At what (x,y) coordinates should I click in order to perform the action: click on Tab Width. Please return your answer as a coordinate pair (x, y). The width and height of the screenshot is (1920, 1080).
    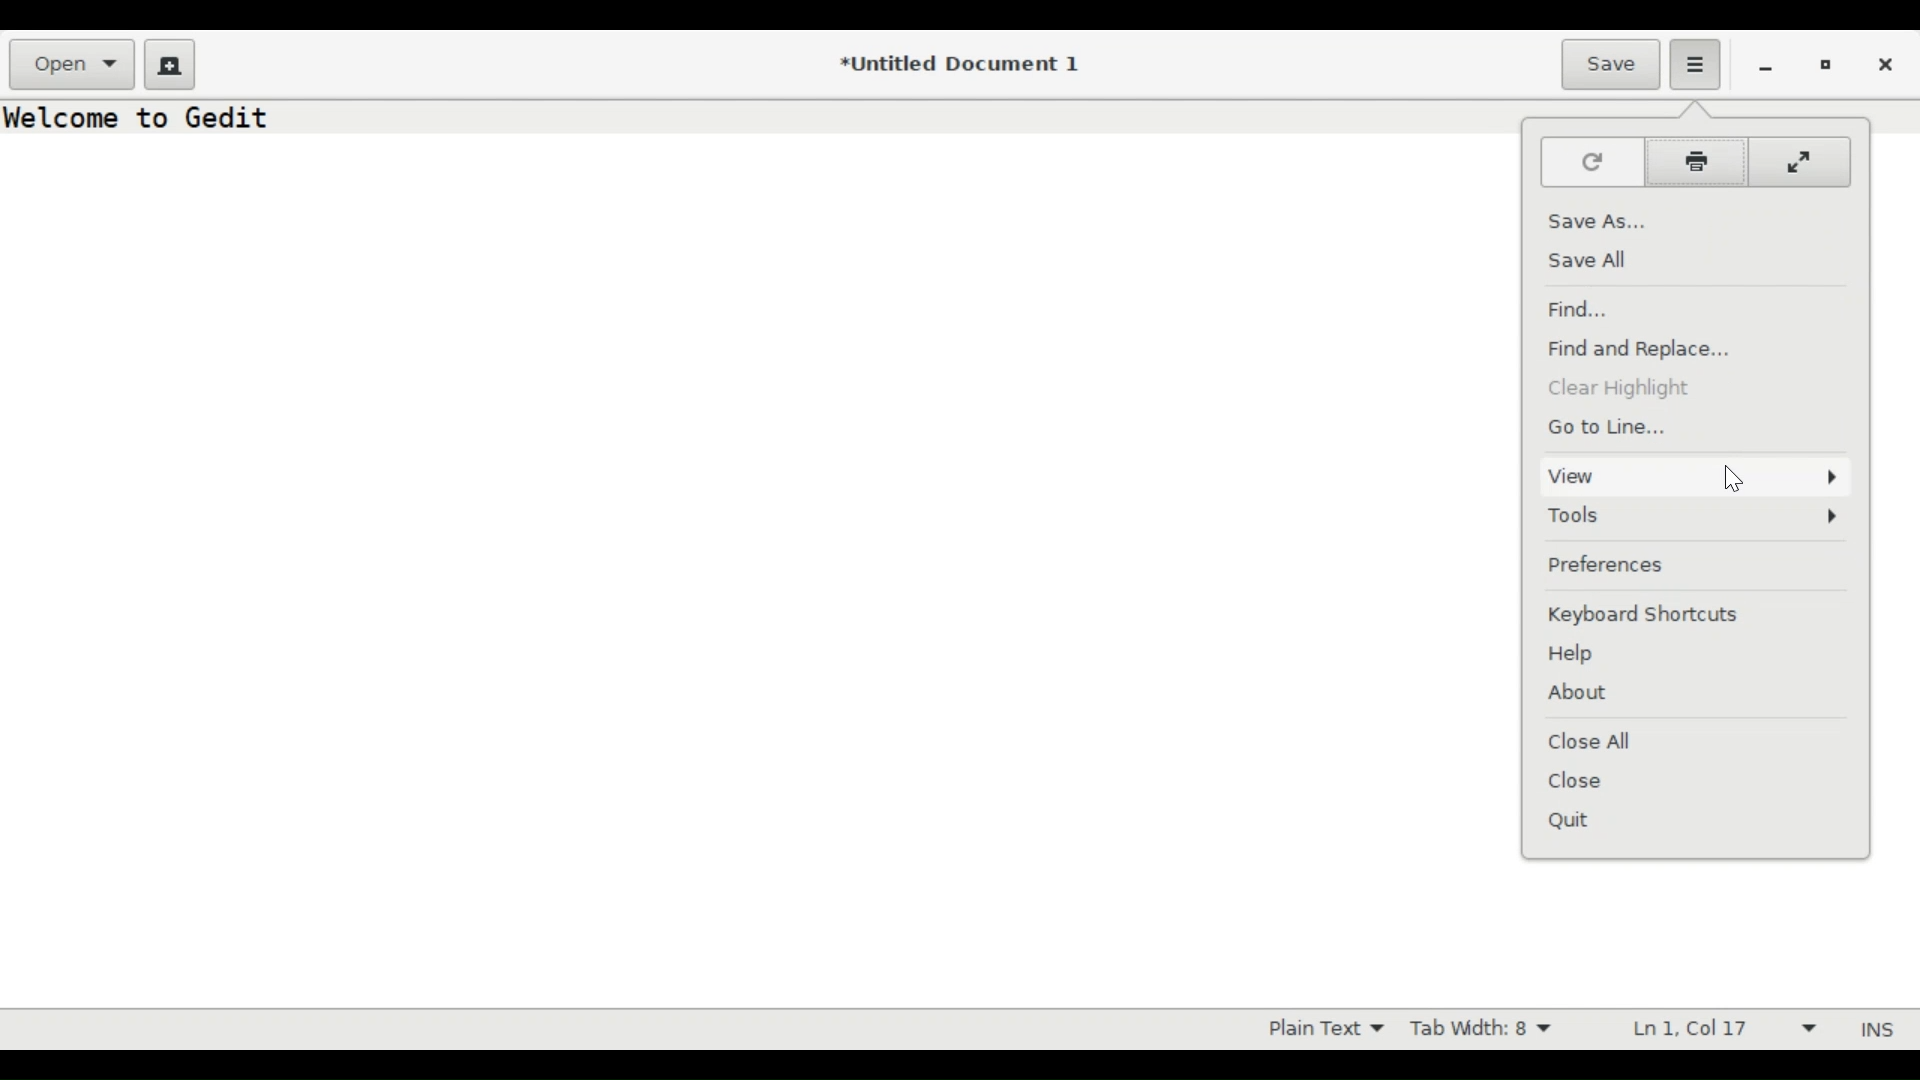
    Looking at the image, I should click on (1489, 1029).